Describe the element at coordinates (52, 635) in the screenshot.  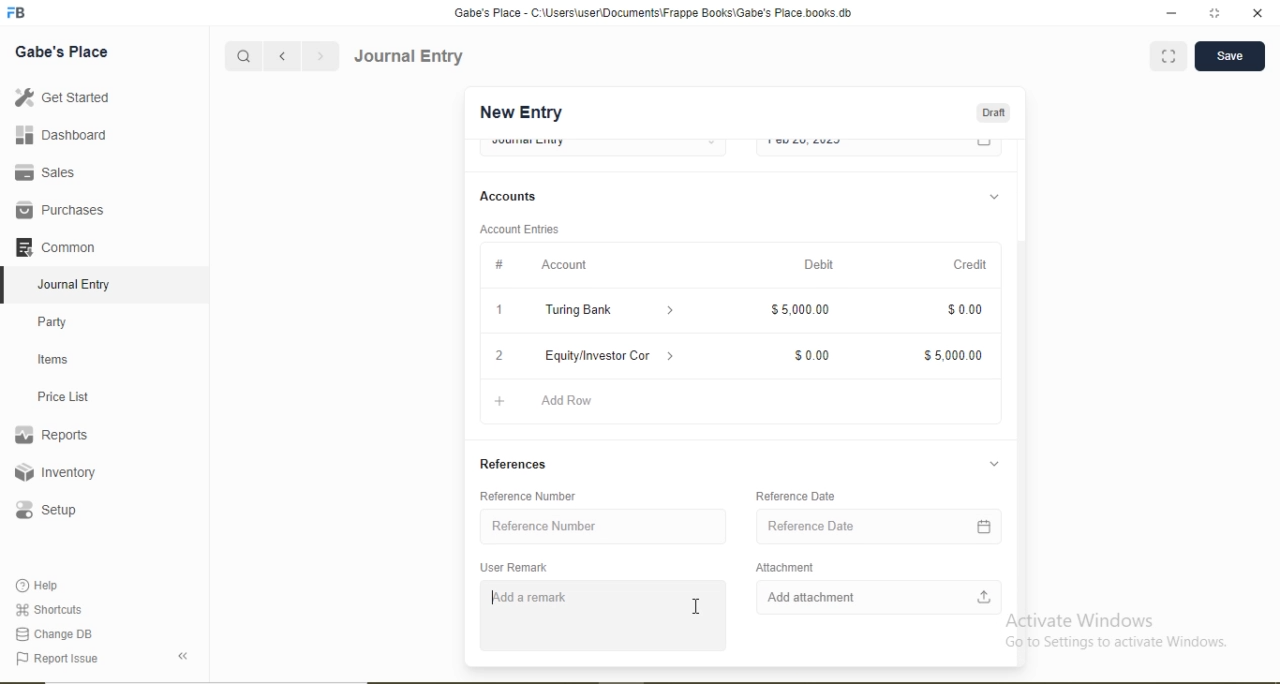
I see `Change DB` at that location.